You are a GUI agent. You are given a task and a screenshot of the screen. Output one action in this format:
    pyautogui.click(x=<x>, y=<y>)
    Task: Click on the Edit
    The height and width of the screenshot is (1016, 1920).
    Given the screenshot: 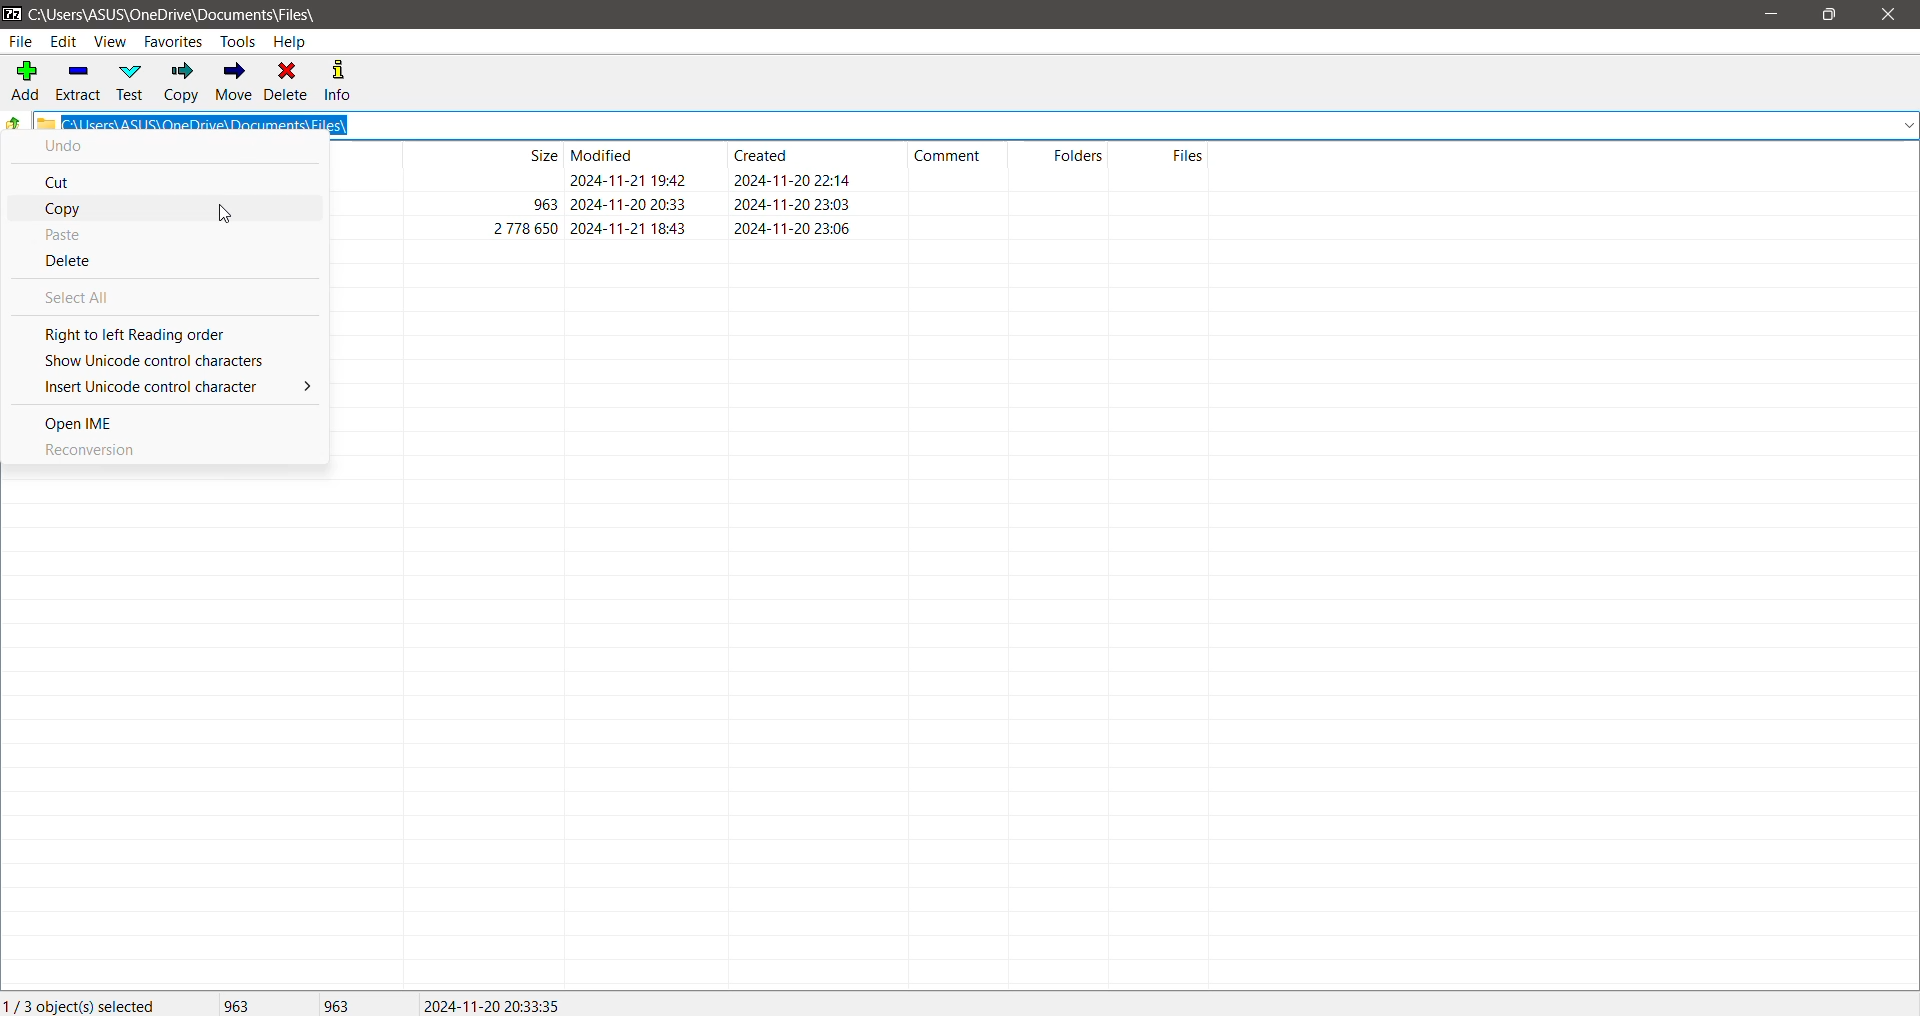 What is the action you would take?
    pyautogui.click(x=63, y=42)
    